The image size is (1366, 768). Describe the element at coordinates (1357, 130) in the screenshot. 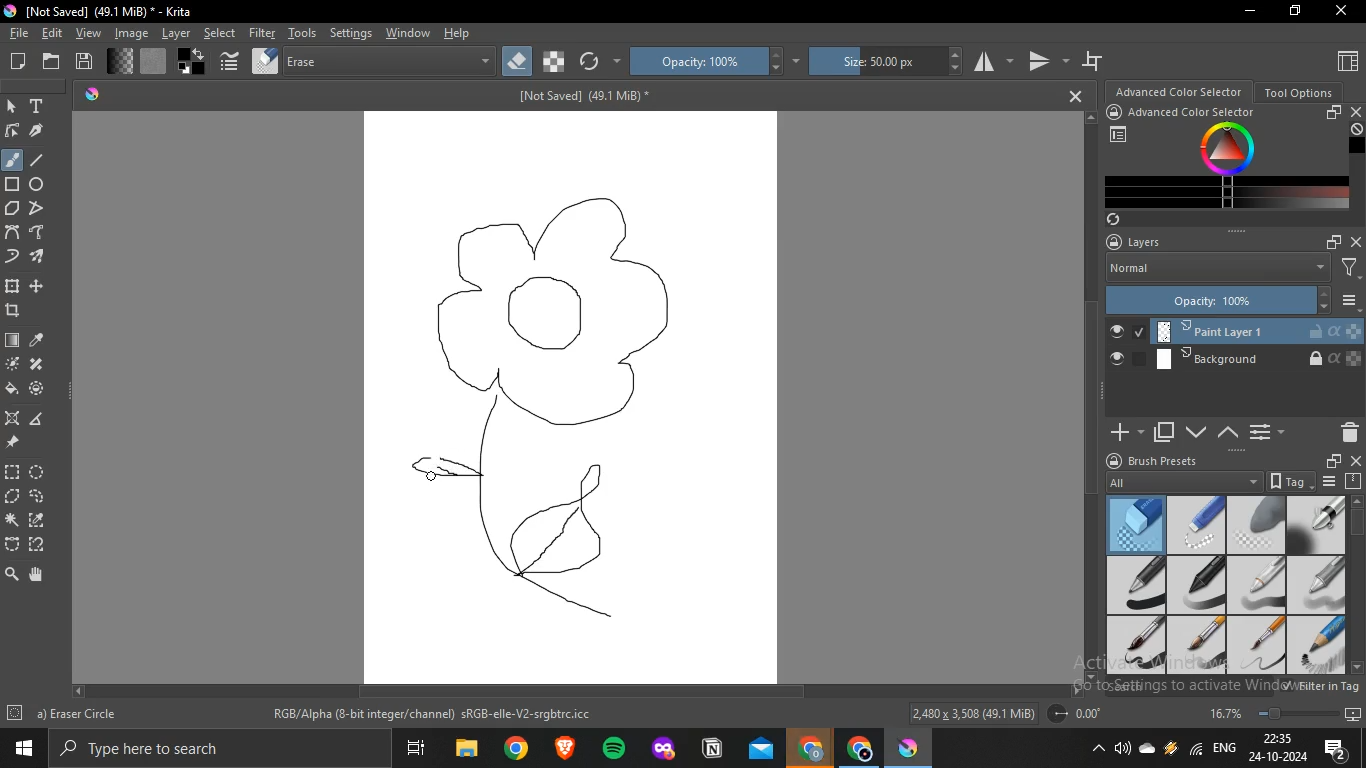

I see `Undefined` at that location.